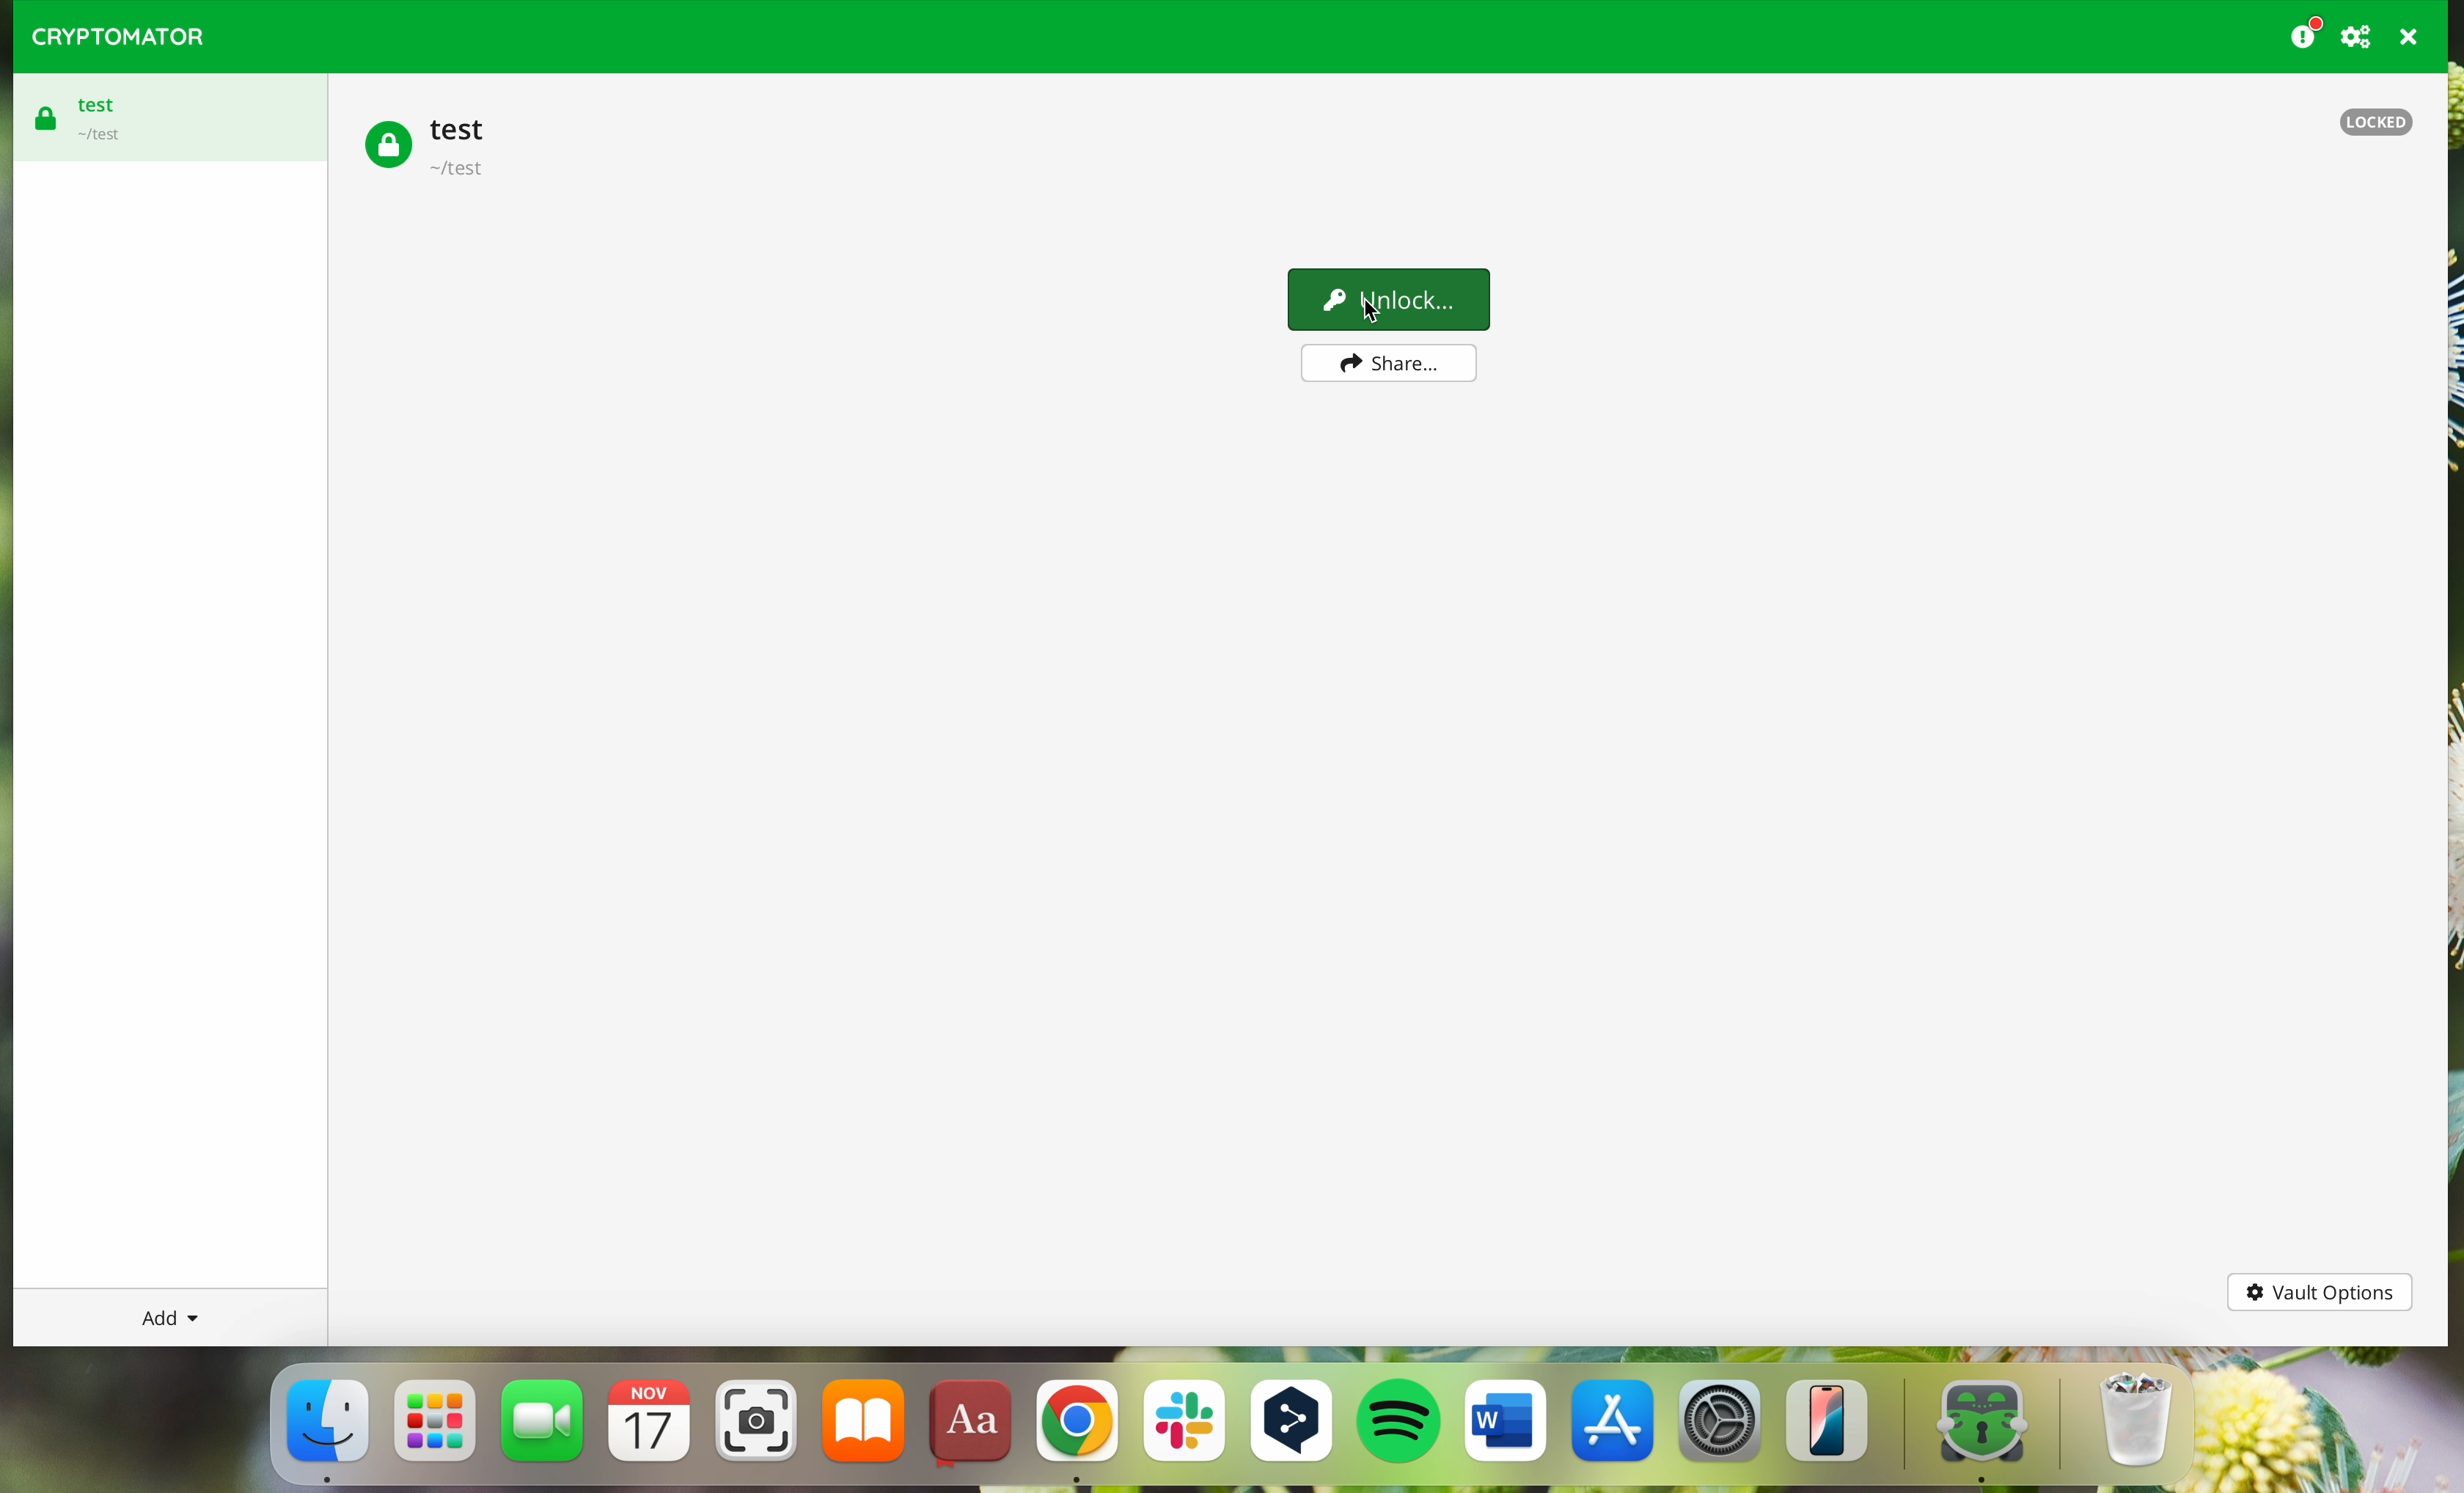 This screenshot has width=2464, height=1493. I want to click on locked, so click(2377, 121).